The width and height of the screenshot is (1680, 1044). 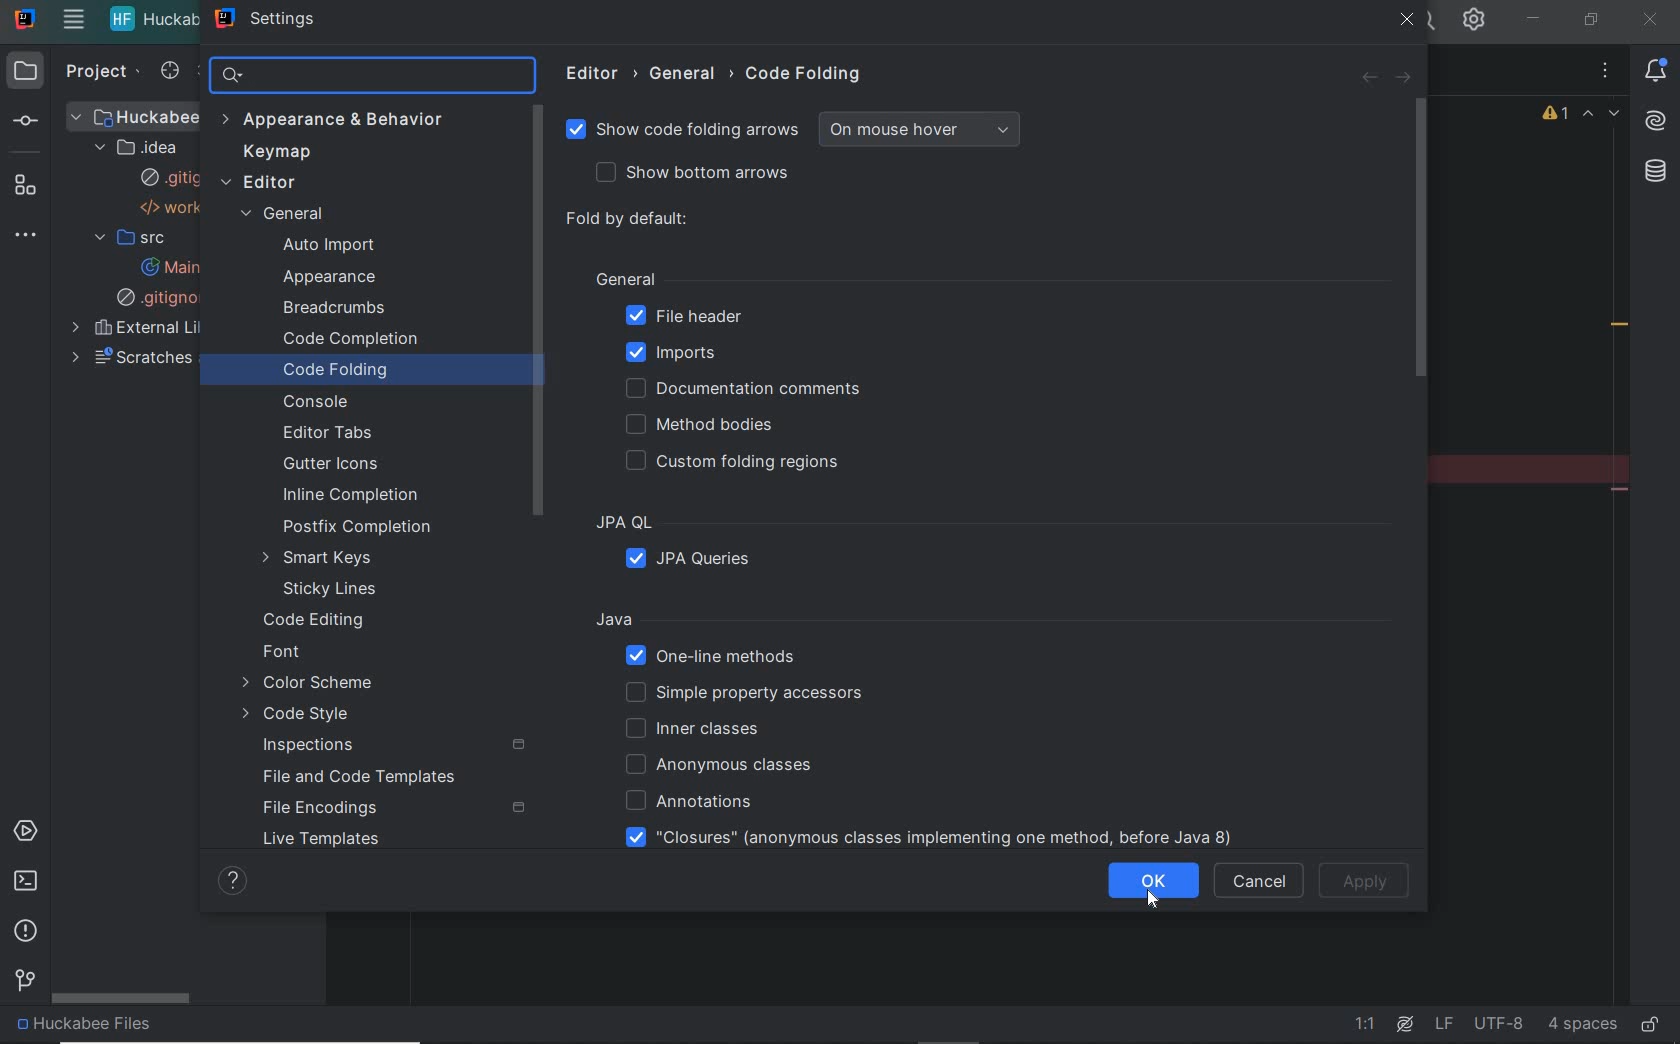 I want to click on edit tabs, so click(x=334, y=435).